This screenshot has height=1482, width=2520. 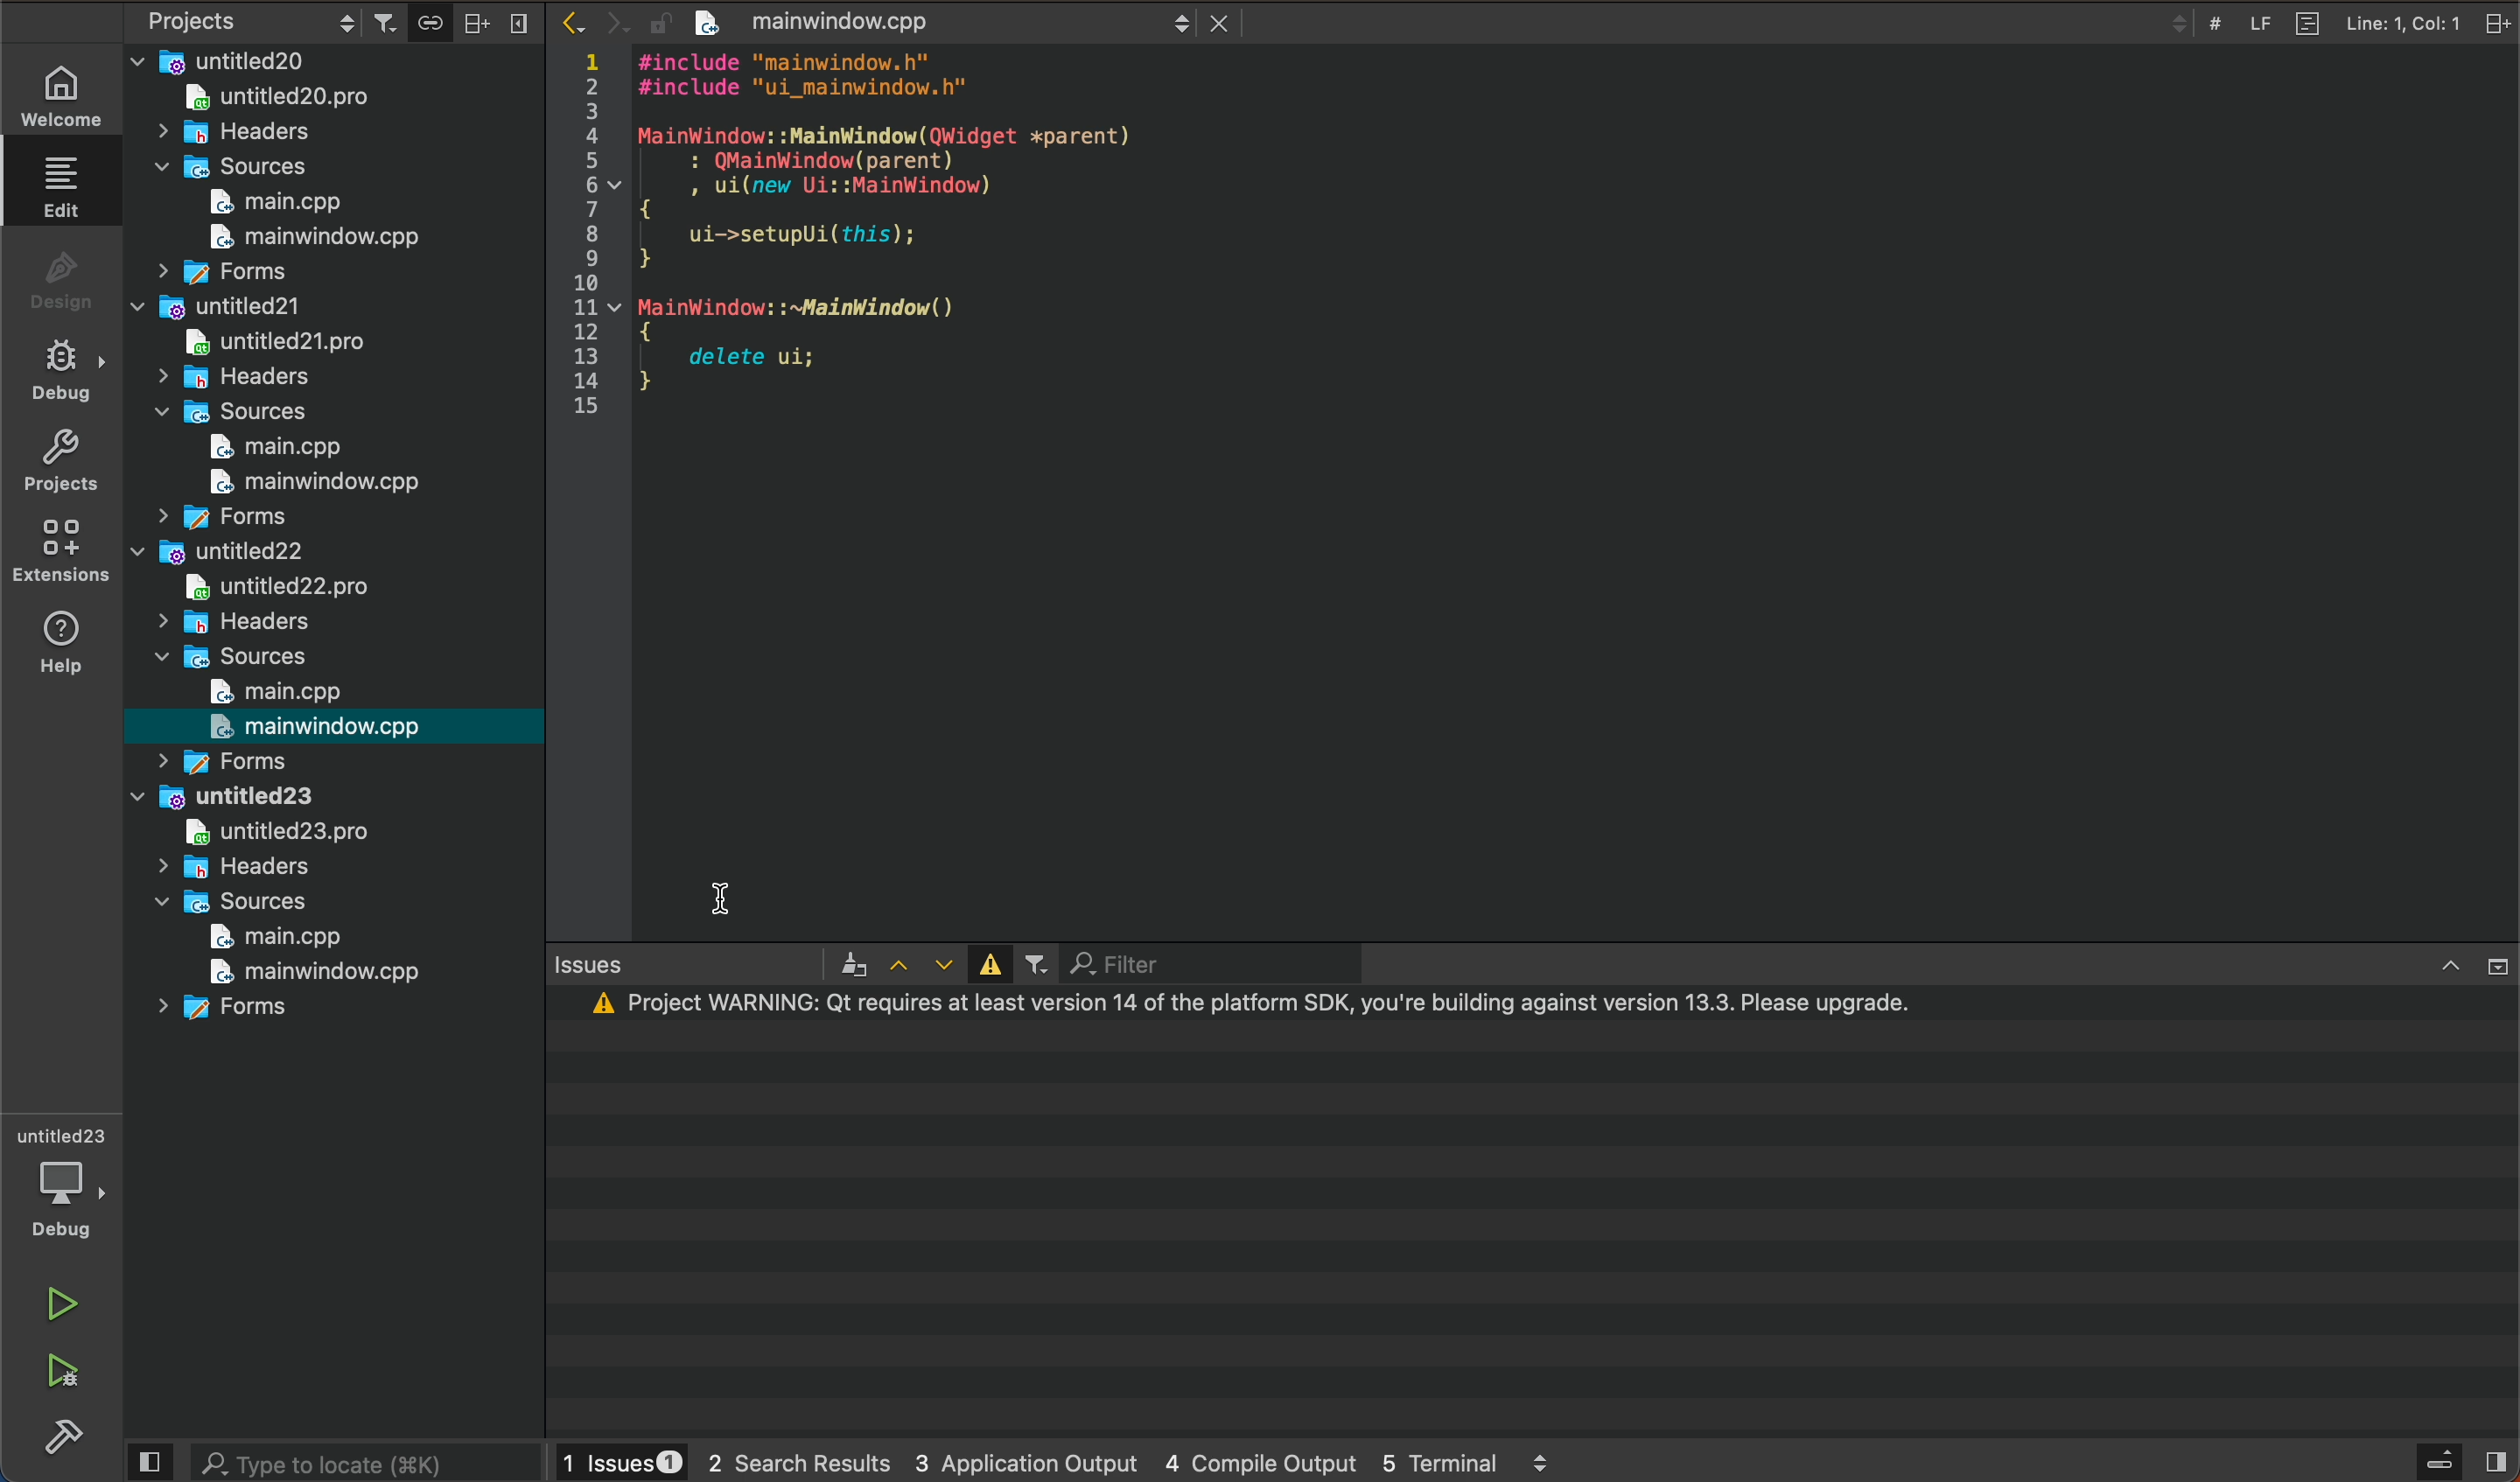 What do you see at coordinates (733, 896) in the screenshot?
I see `cursor` at bounding box center [733, 896].